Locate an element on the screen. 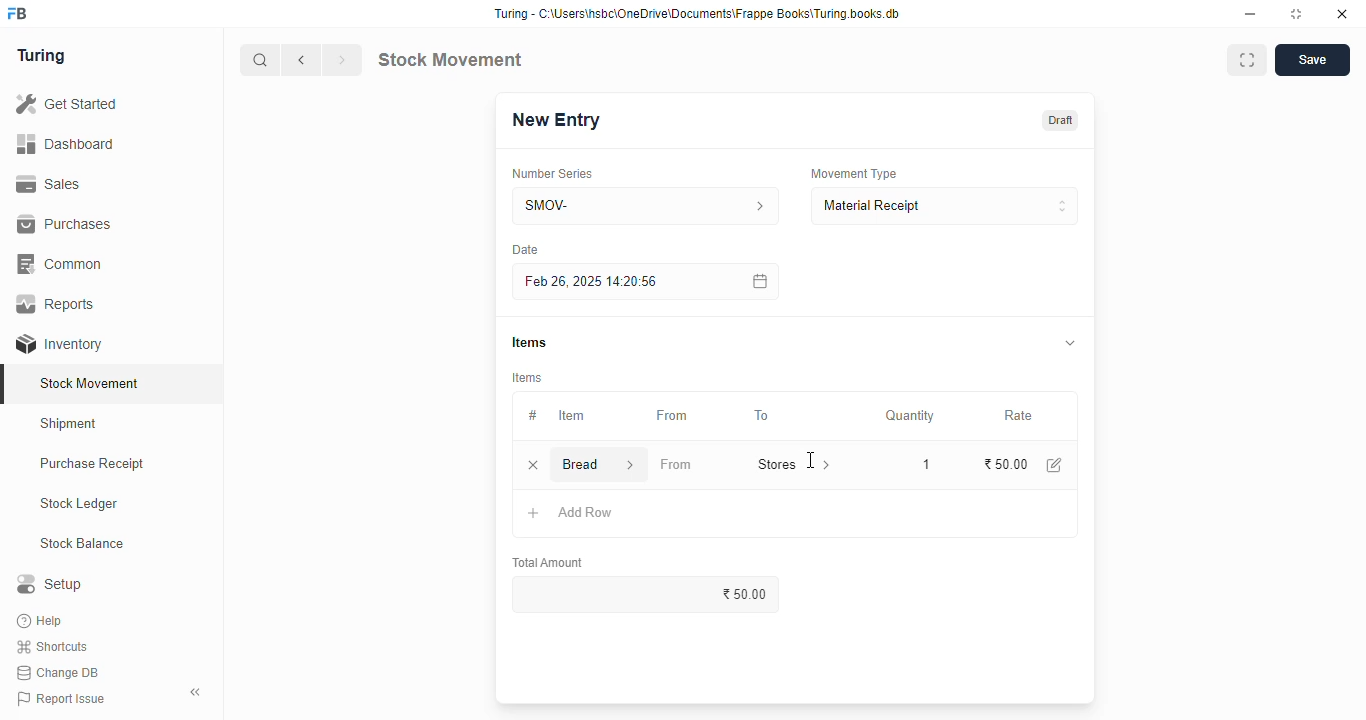  draft is located at coordinates (1062, 120).